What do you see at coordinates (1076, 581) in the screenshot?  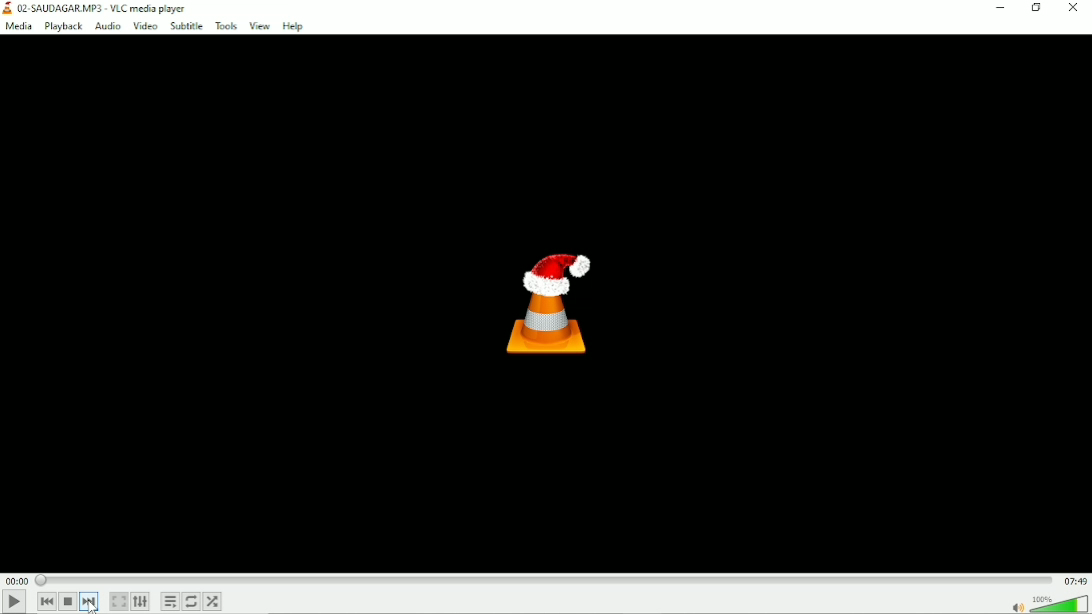 I see `Total duration` at bounding box center [1076, 581].